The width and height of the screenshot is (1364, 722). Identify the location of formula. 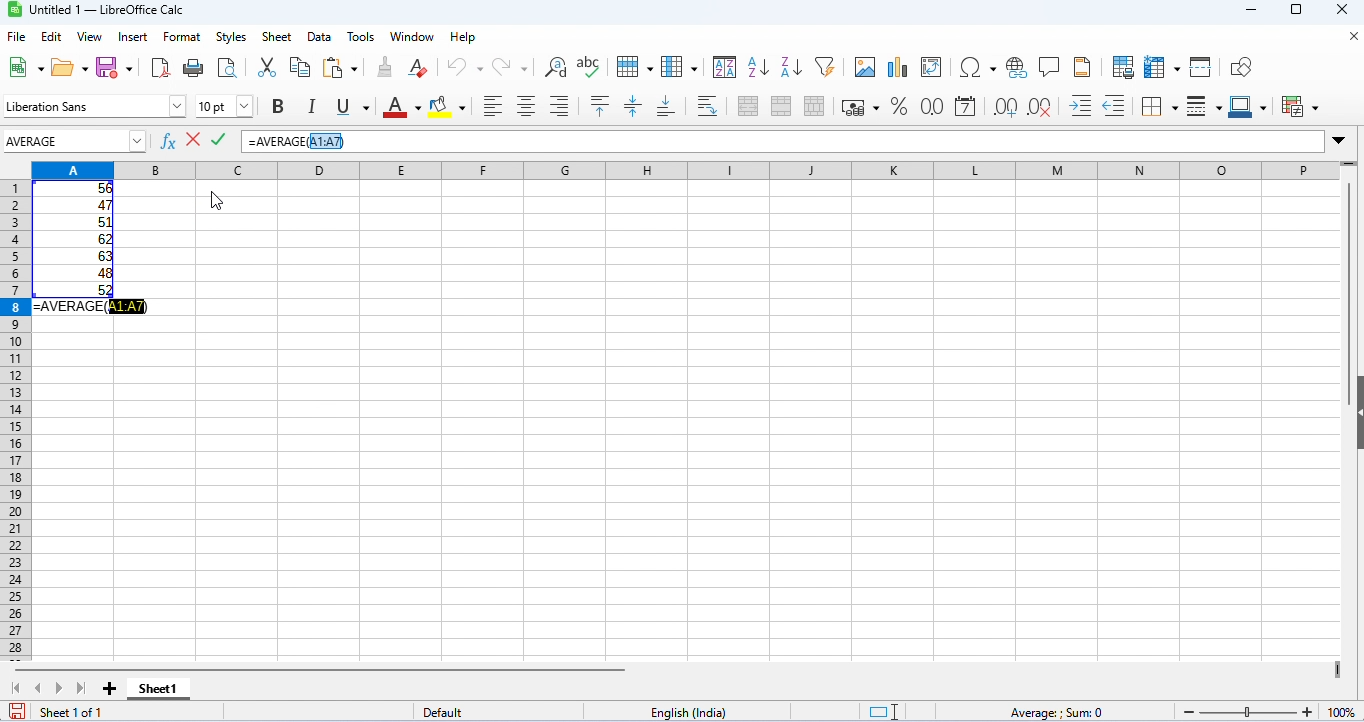
(1055, 713).